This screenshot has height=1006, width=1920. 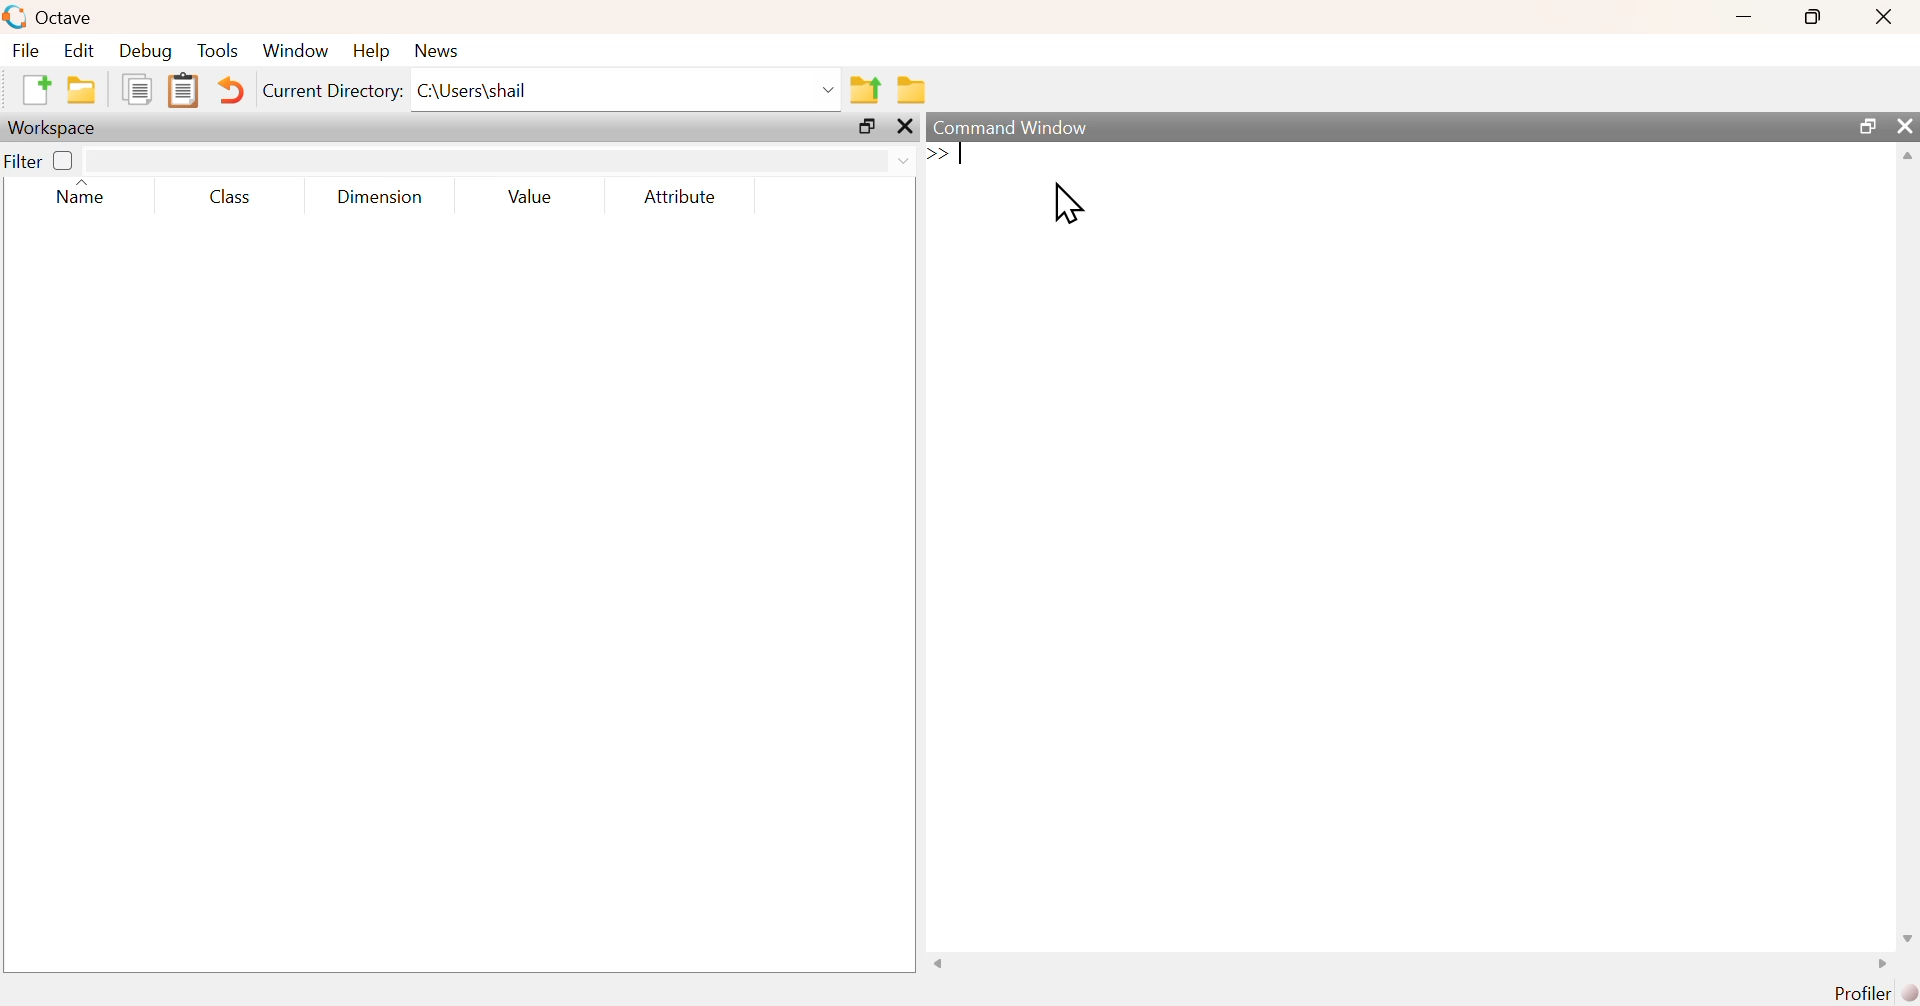 I want to click on Close, so click(x=1905, y=126).